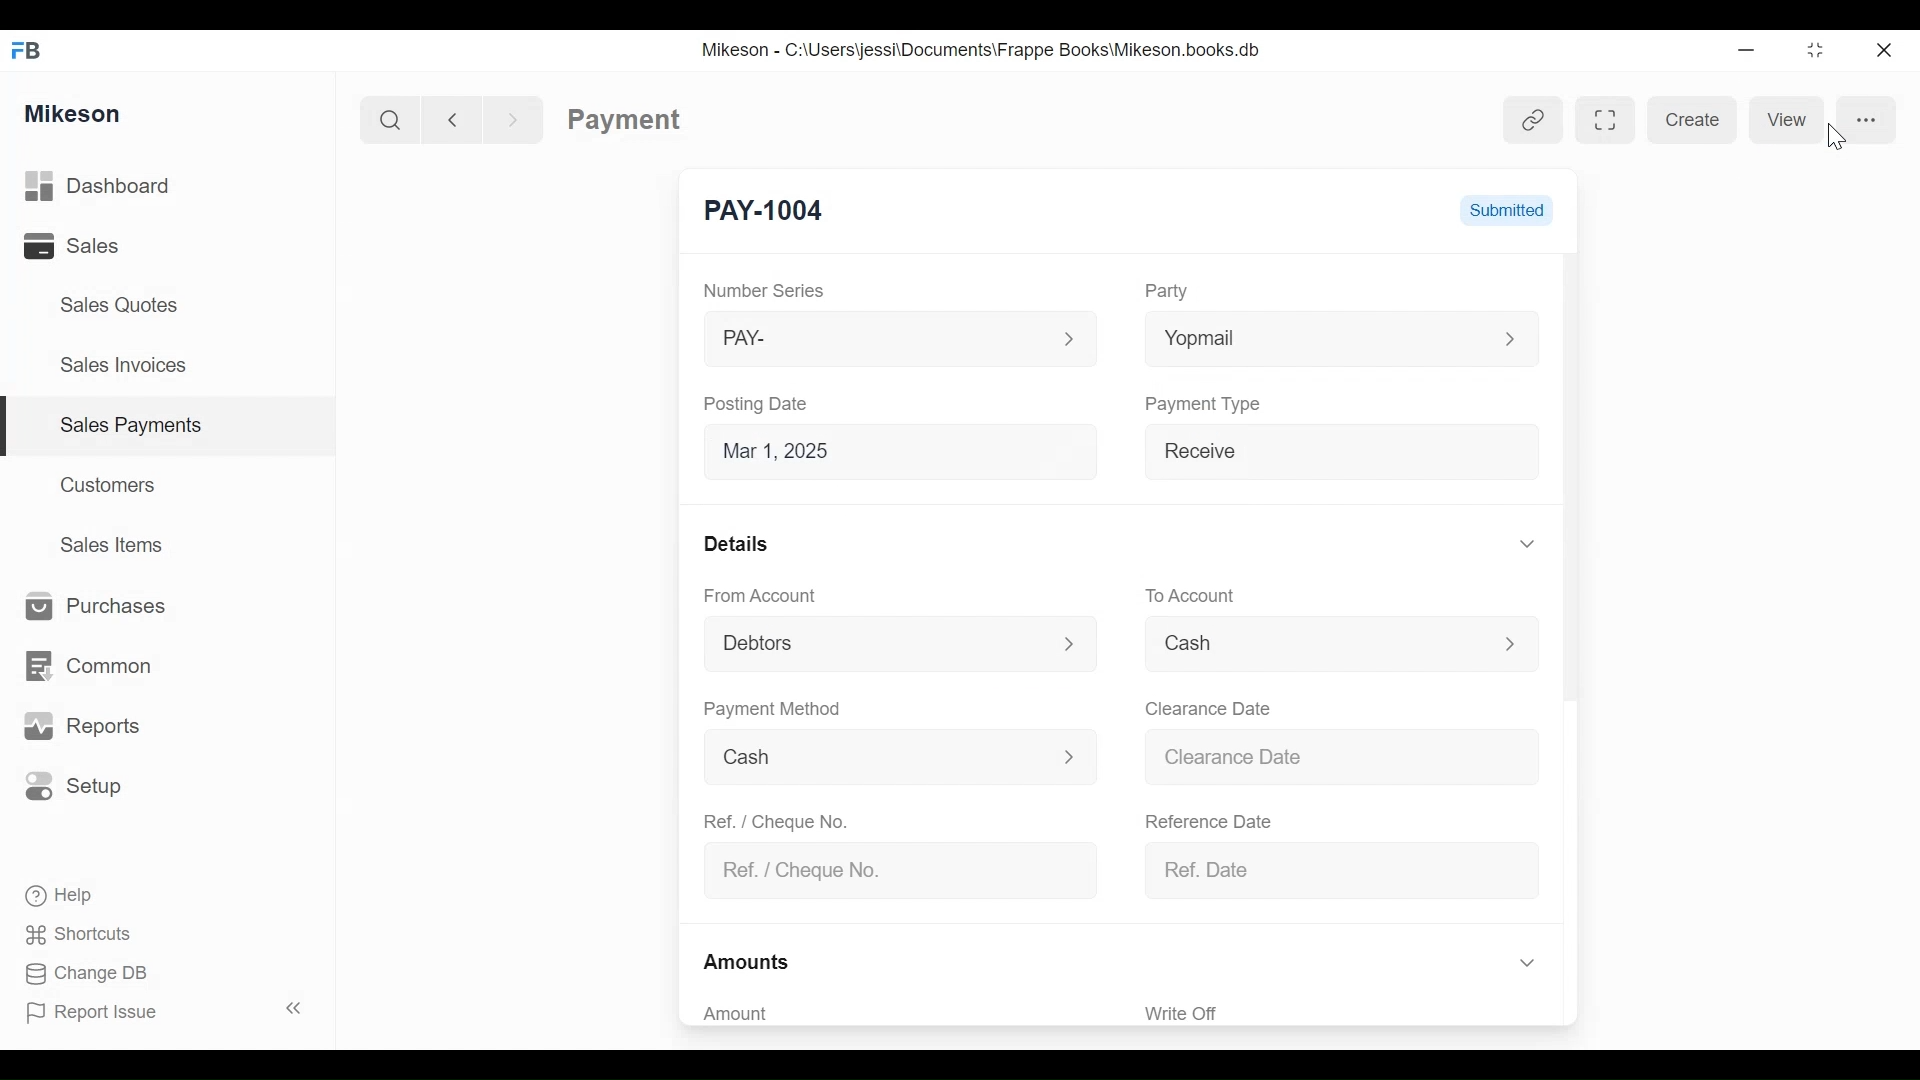 This screenshot has width=1920, height=1080. I want to click on Amount, so click(746, 1014).